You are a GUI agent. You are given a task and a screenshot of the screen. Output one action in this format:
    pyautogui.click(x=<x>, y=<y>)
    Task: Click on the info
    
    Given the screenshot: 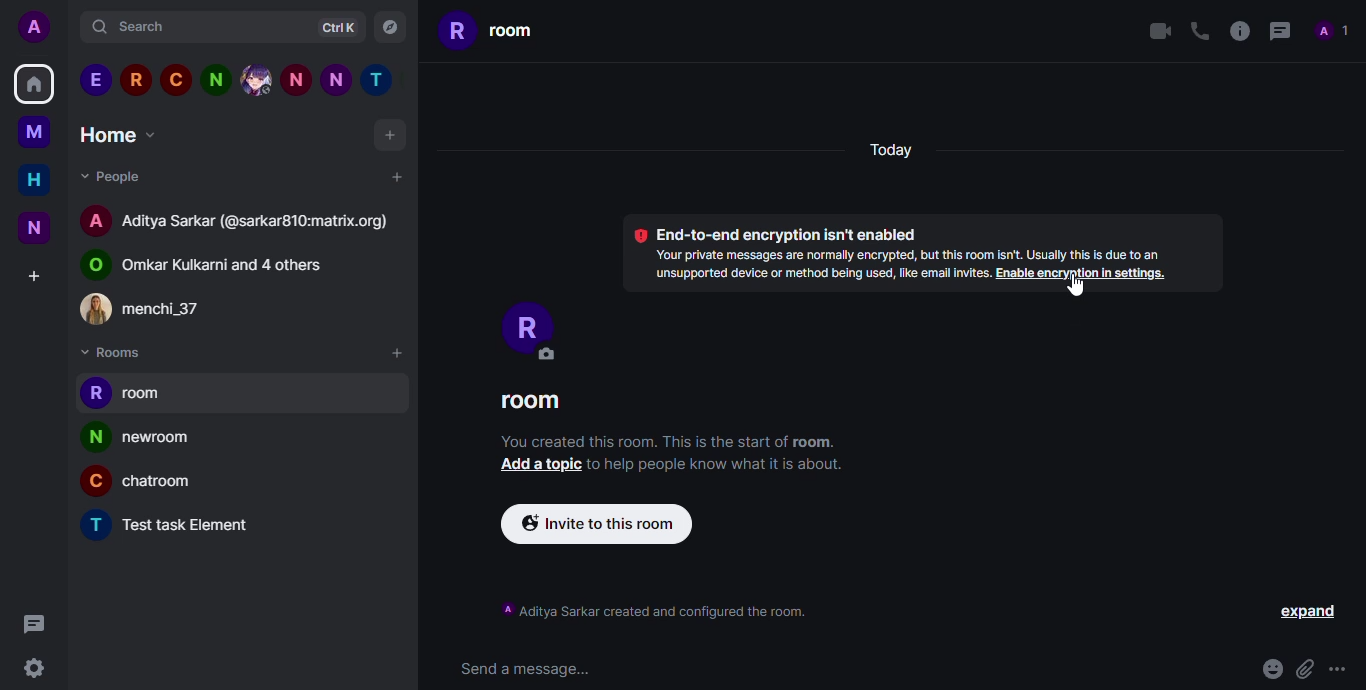 What is the action you would take?
    pyautogui.click(x=656, y=610)
    